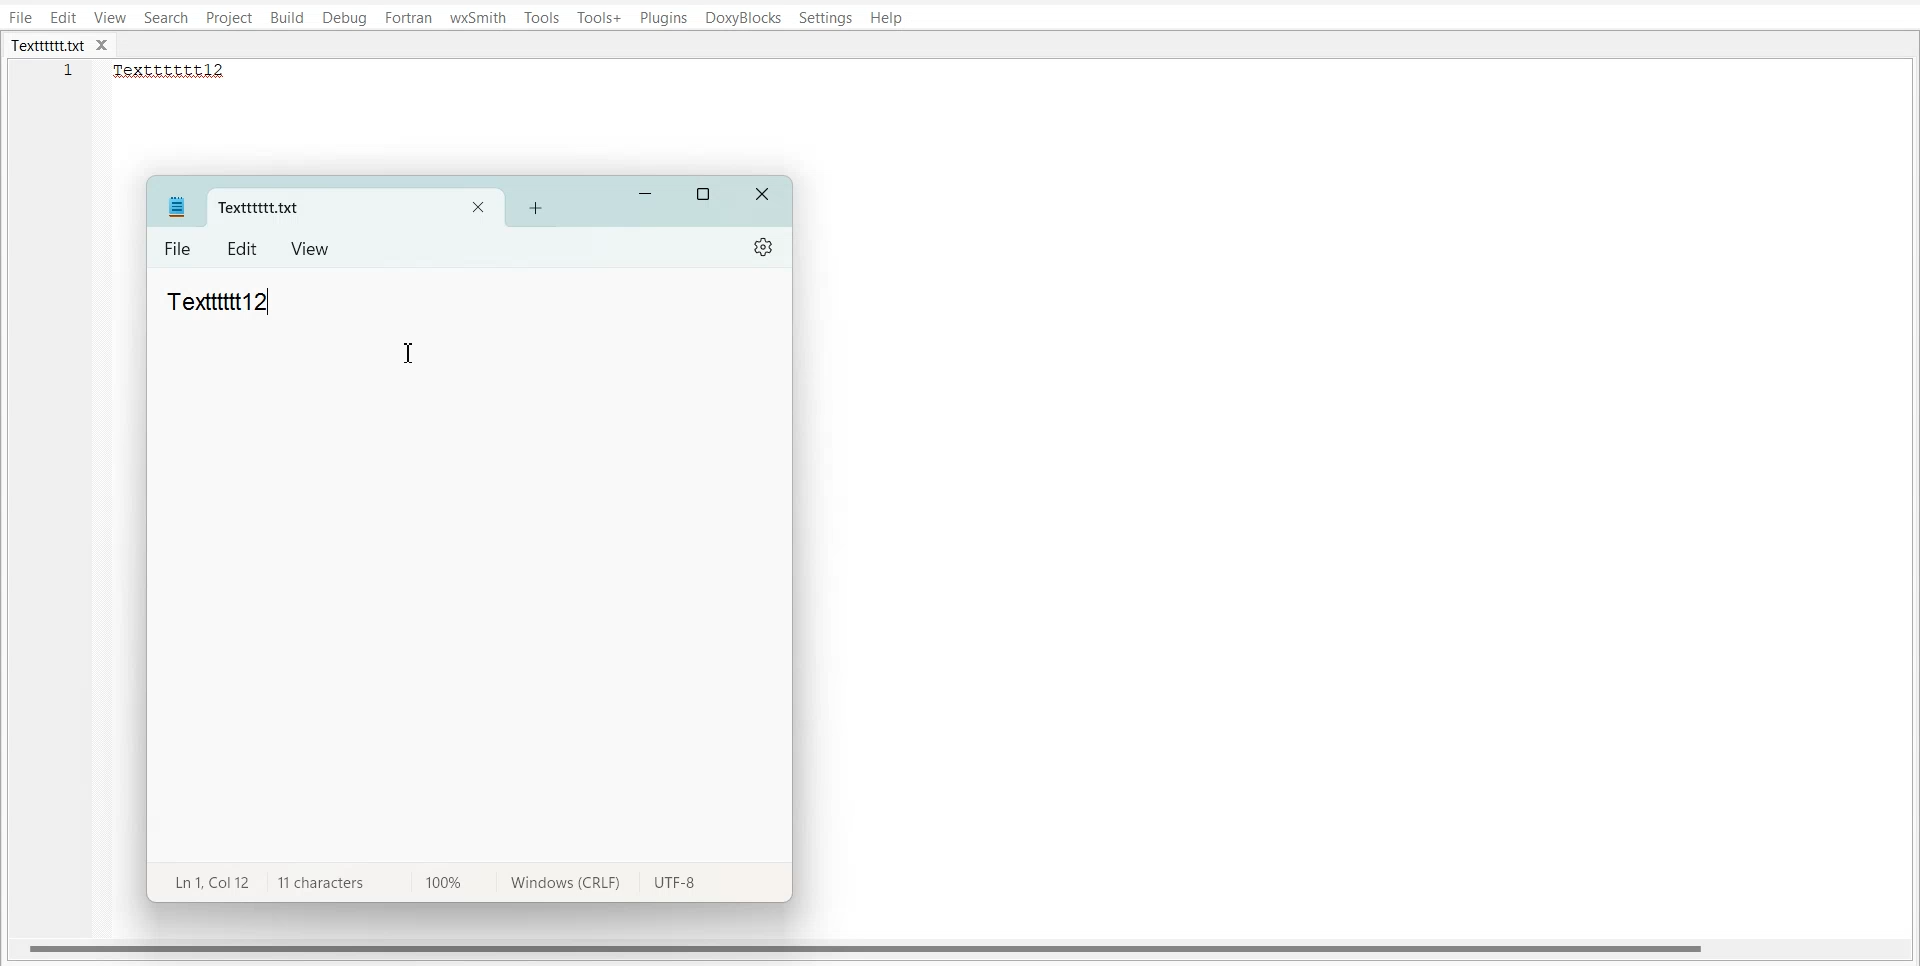  What do you see at coordinates (176, 206) in the screenshot?
I see `Logo` at bounding box center [176, 206].